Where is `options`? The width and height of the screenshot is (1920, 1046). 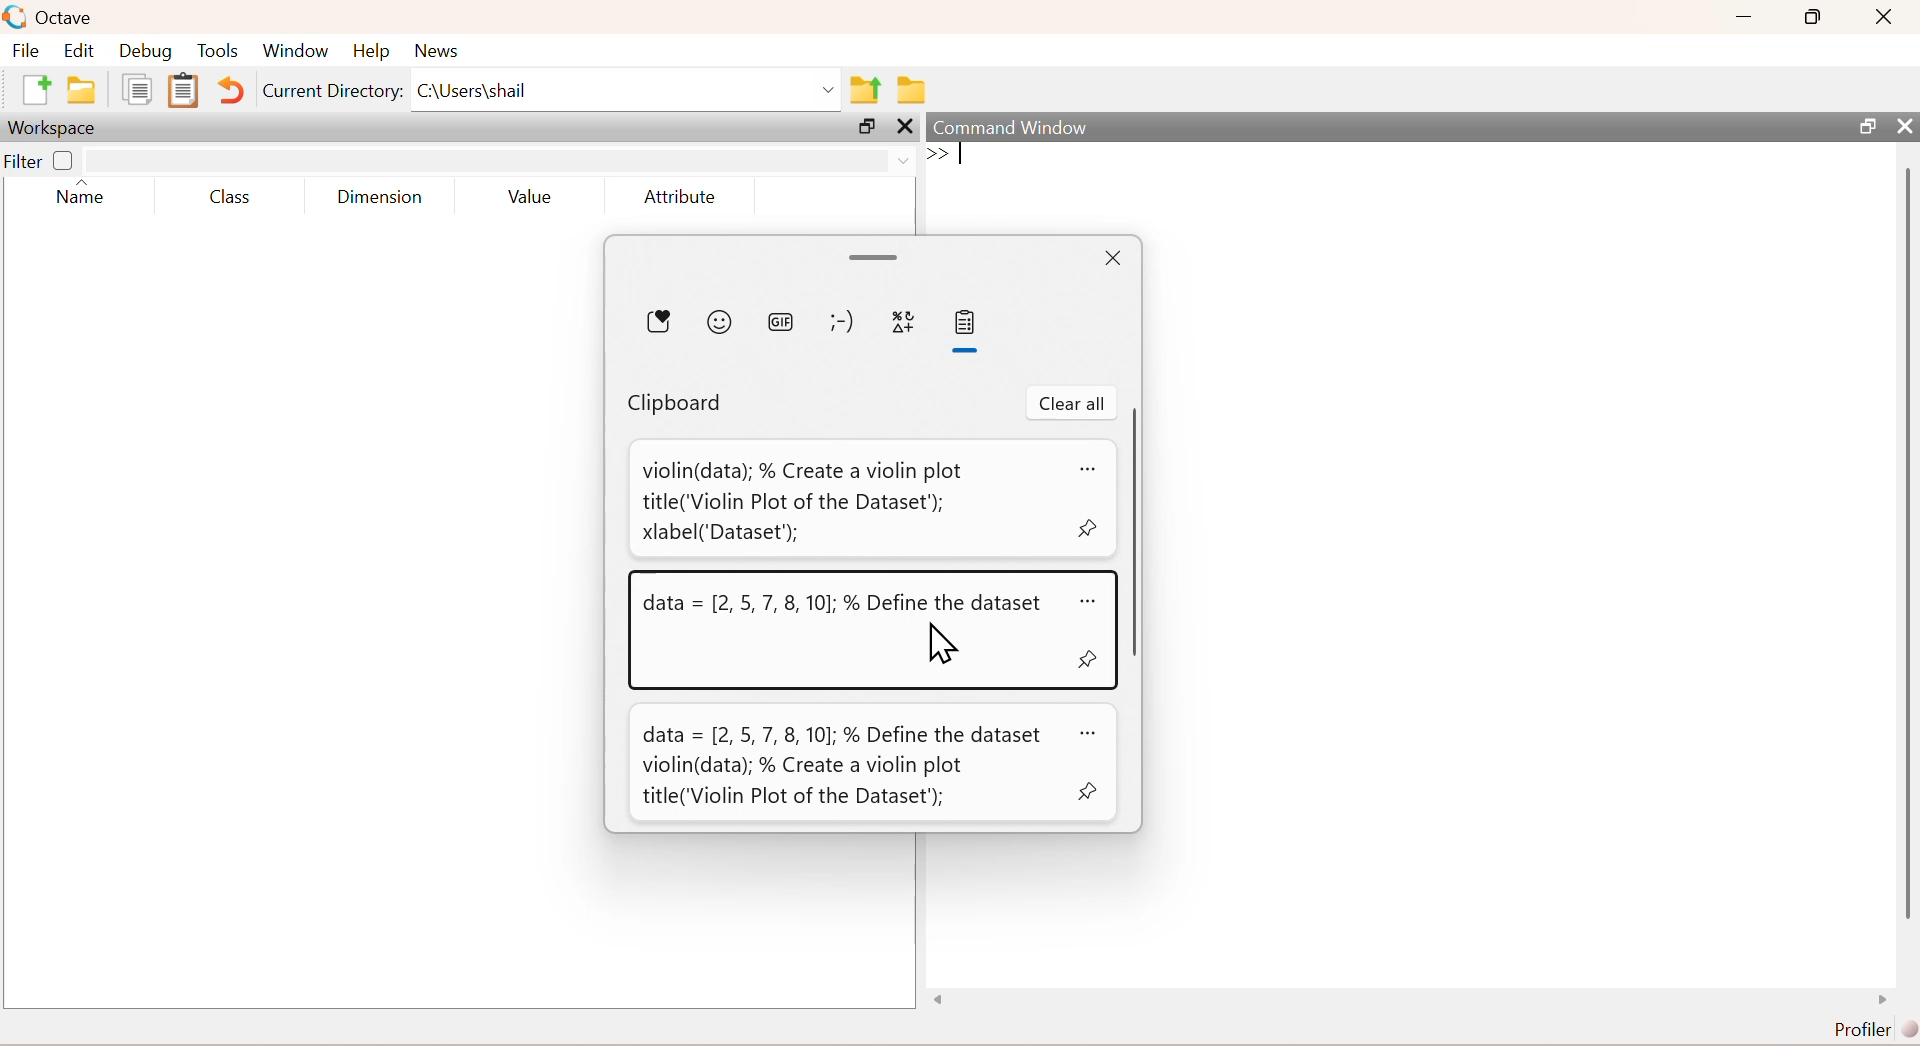 options is located at coordinates (1092, 734).